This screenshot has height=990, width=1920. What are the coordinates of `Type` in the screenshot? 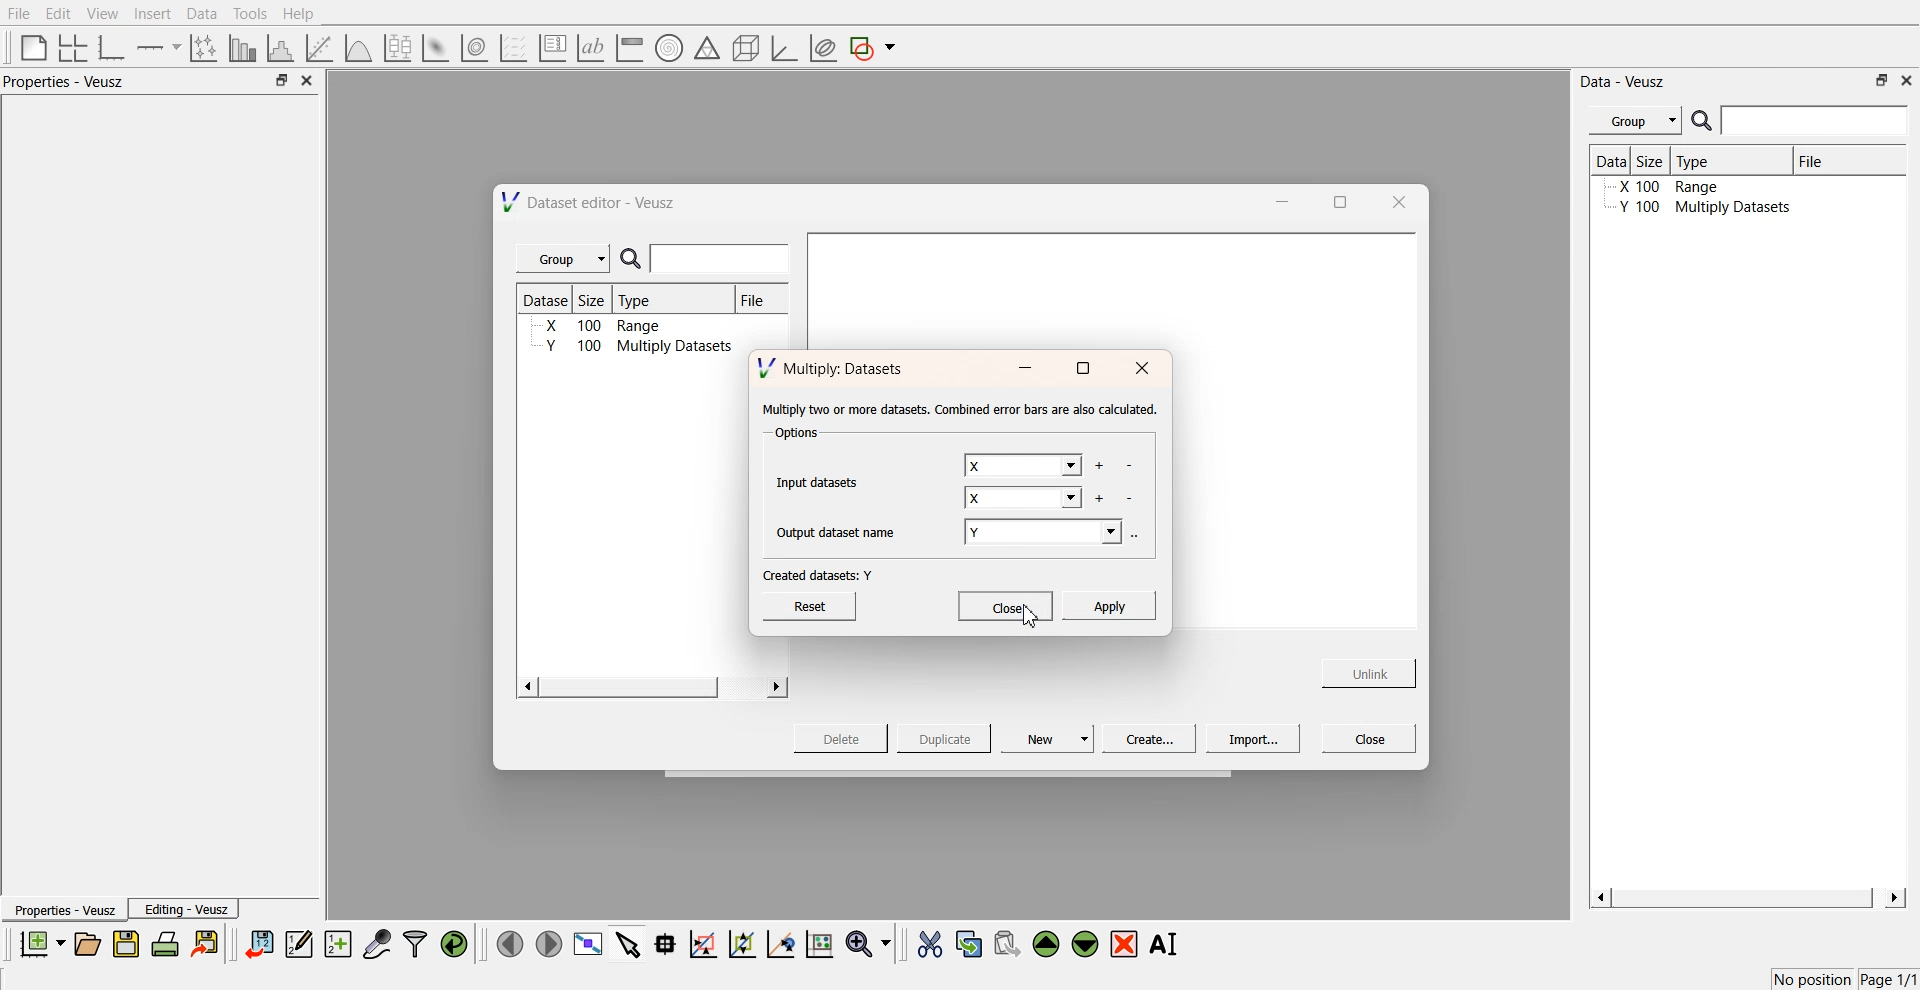 It's located at (1728, 161).